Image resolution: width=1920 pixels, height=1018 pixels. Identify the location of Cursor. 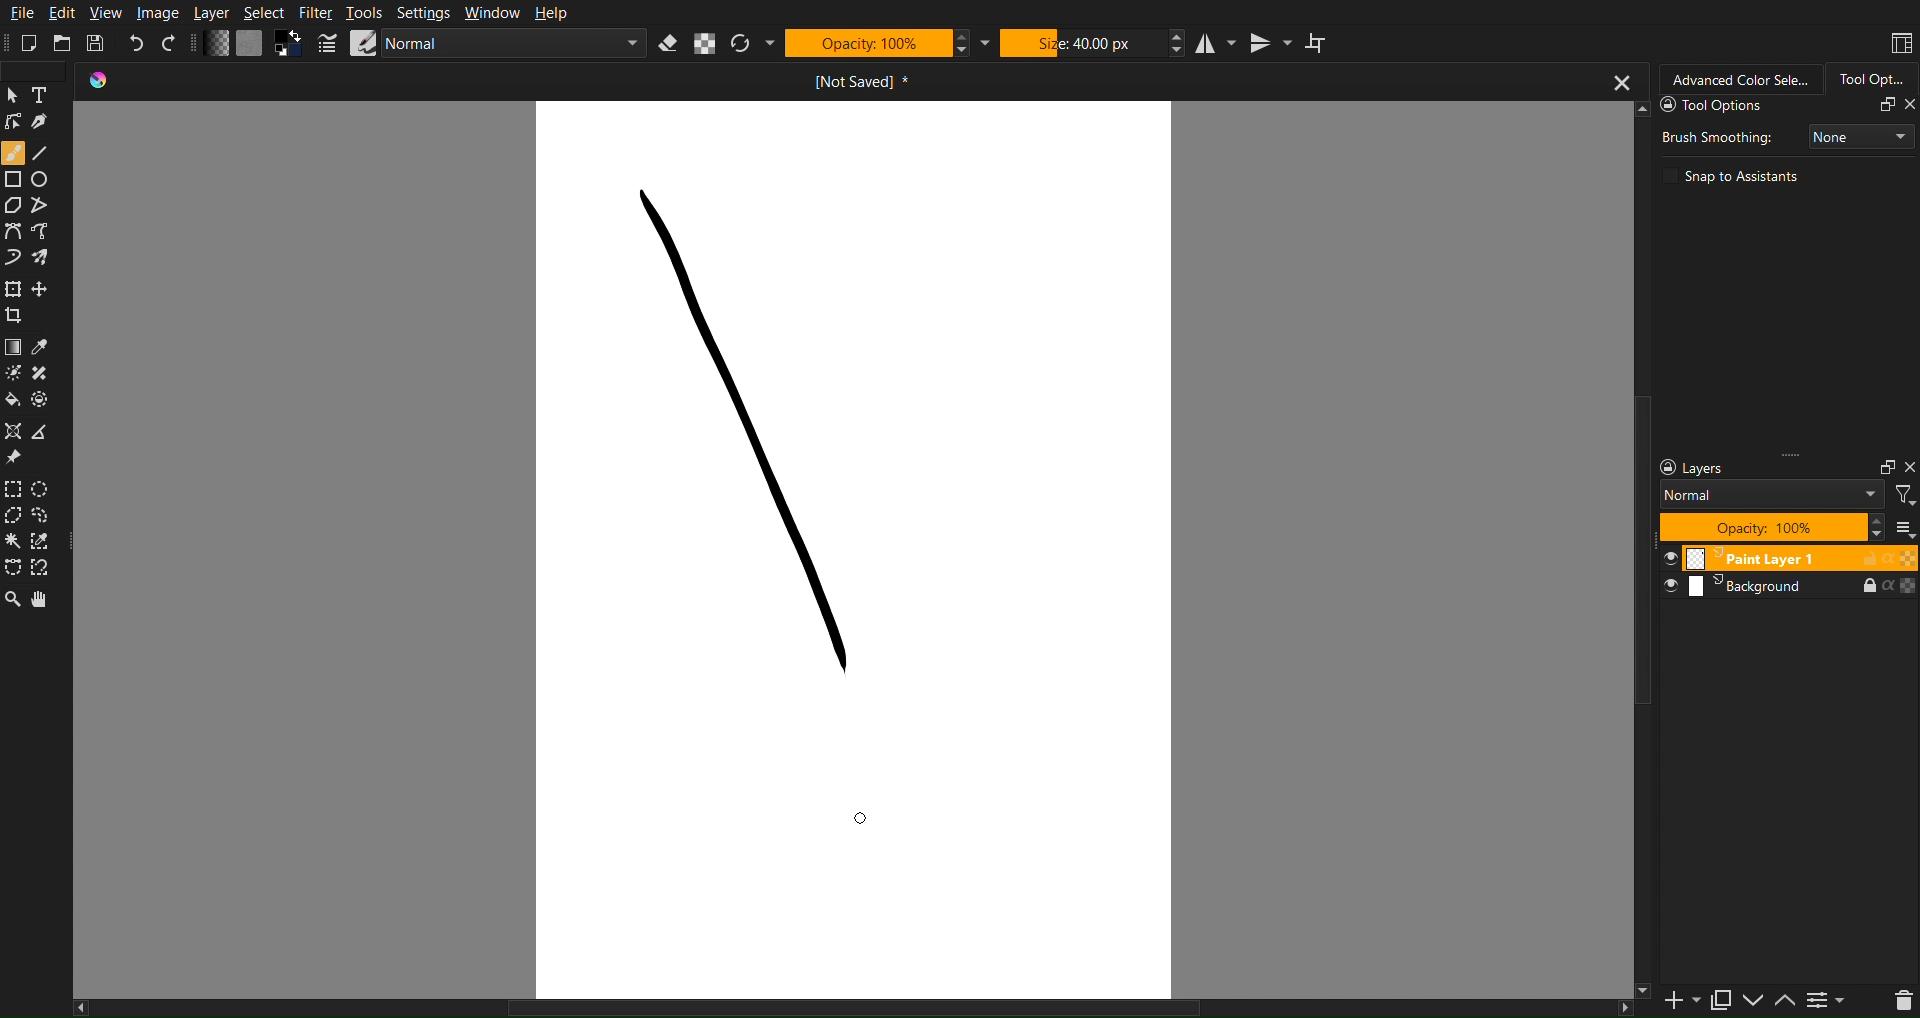
(864, 819).